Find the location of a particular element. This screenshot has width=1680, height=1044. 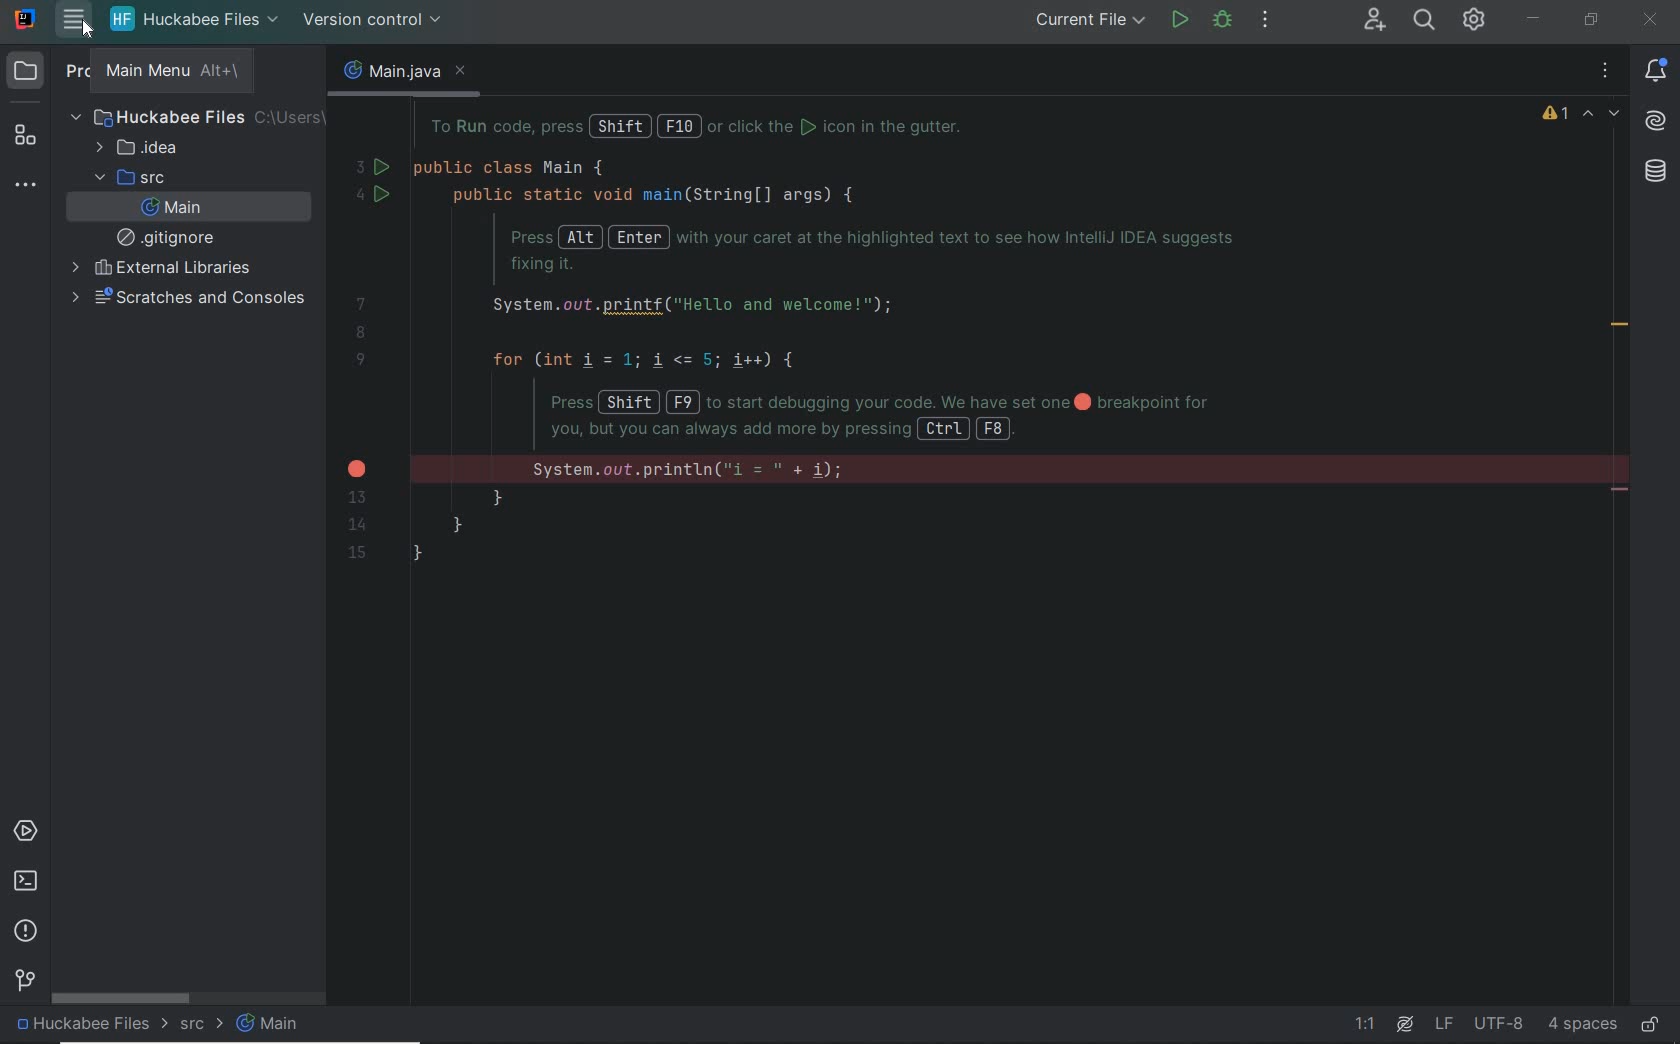

main.java is located at coordinates (402, 76).